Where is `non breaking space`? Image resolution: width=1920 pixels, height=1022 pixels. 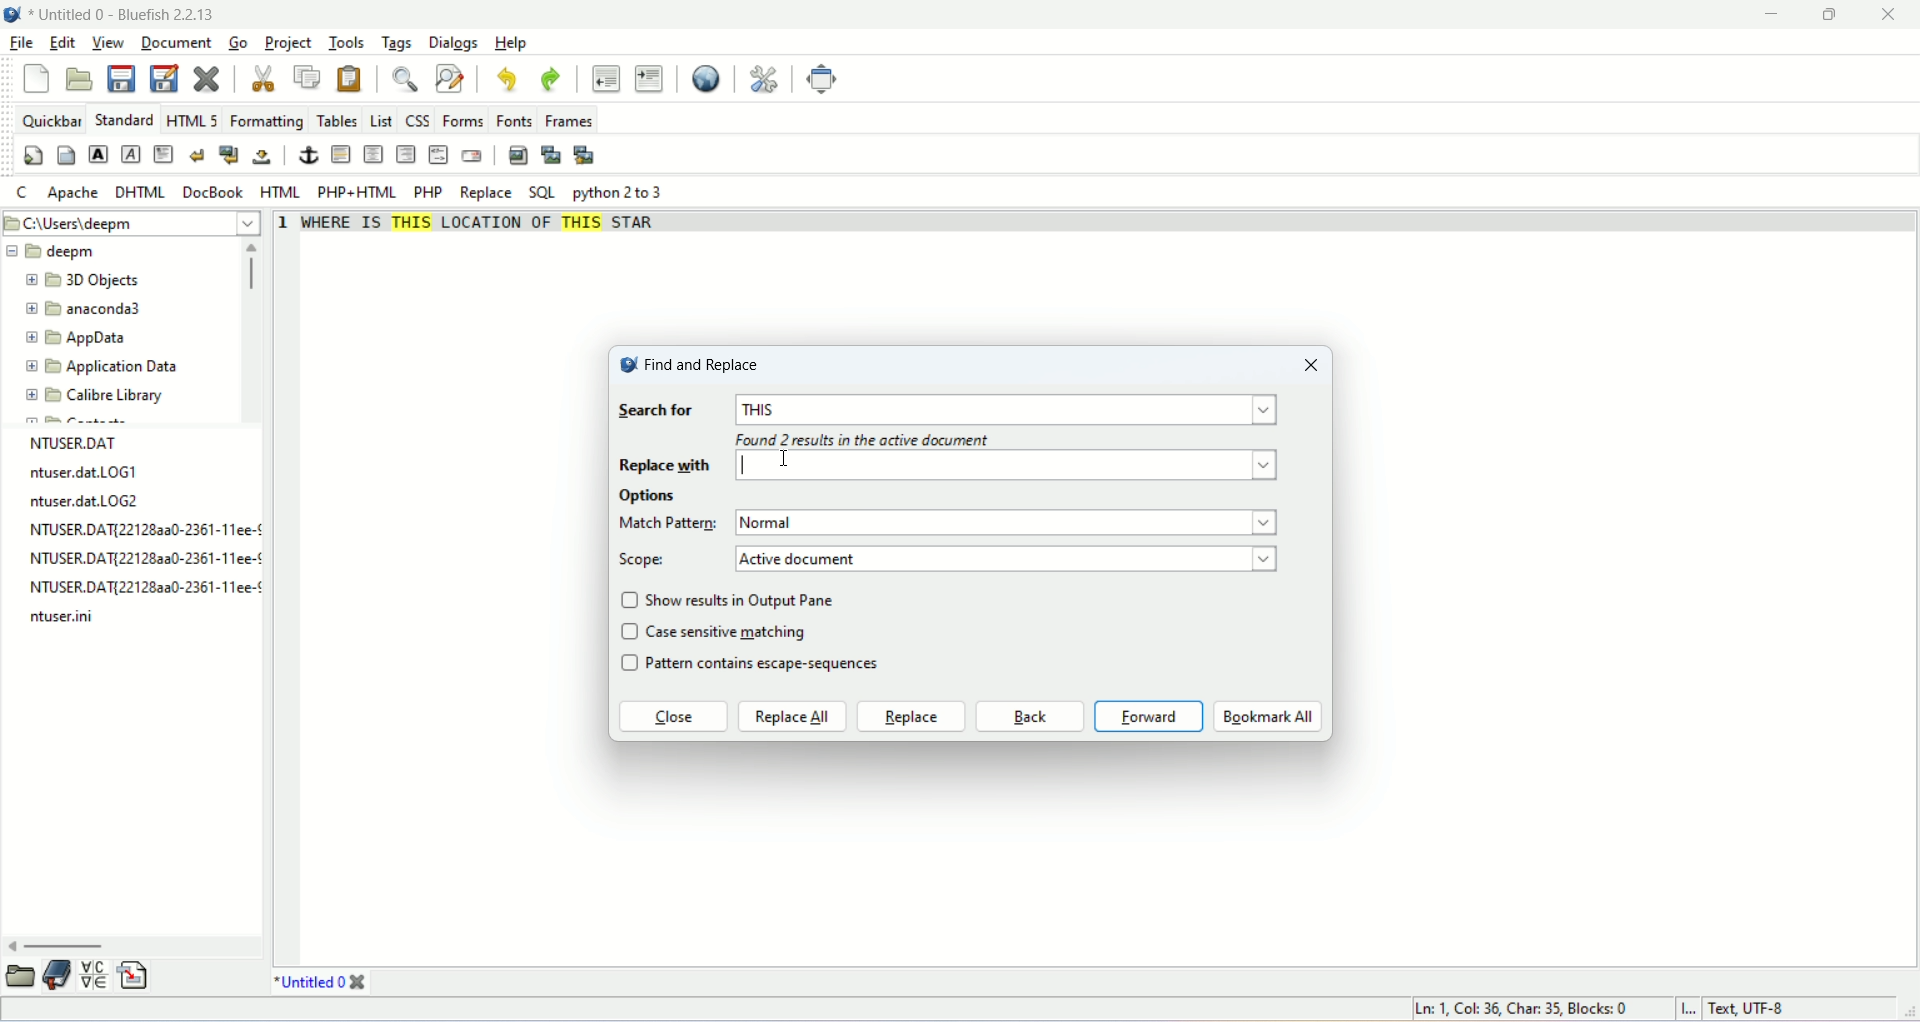 non breaking space is located at coordinates (260, 157).